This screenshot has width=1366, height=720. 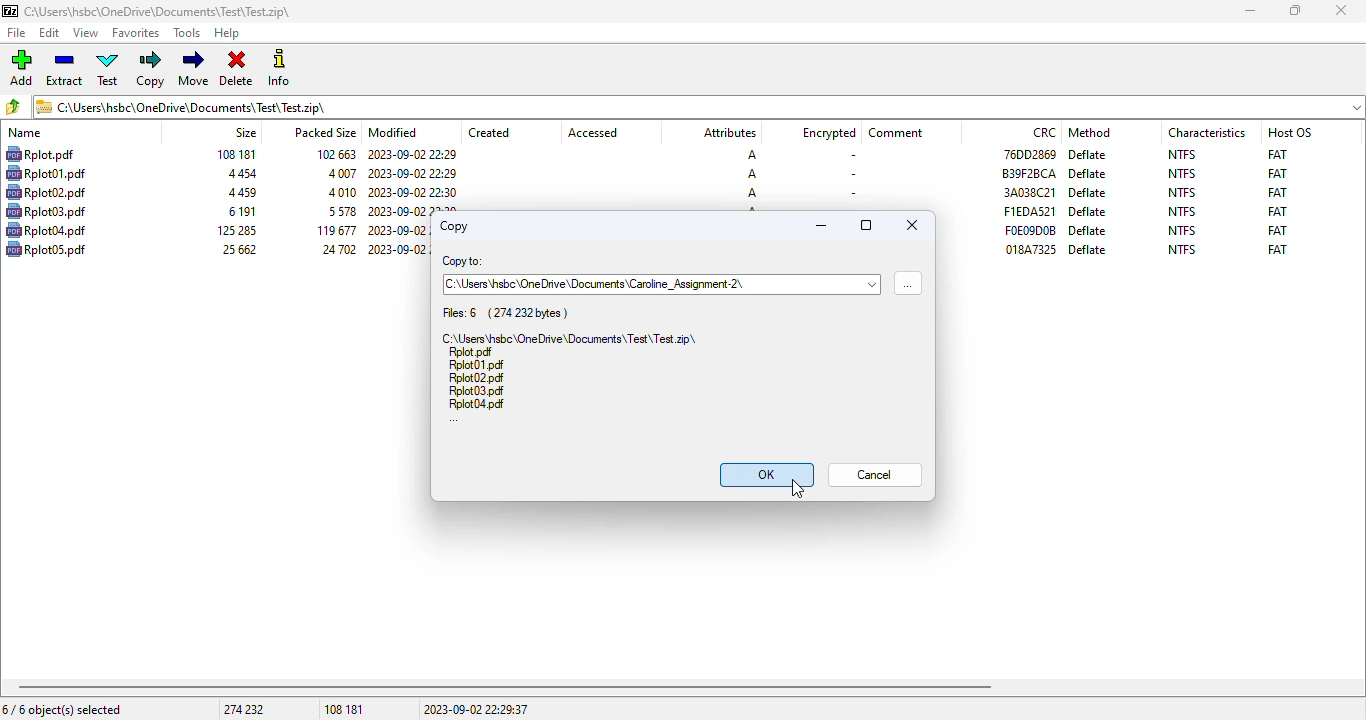 I want to click on size, so click(x=238, y=249).